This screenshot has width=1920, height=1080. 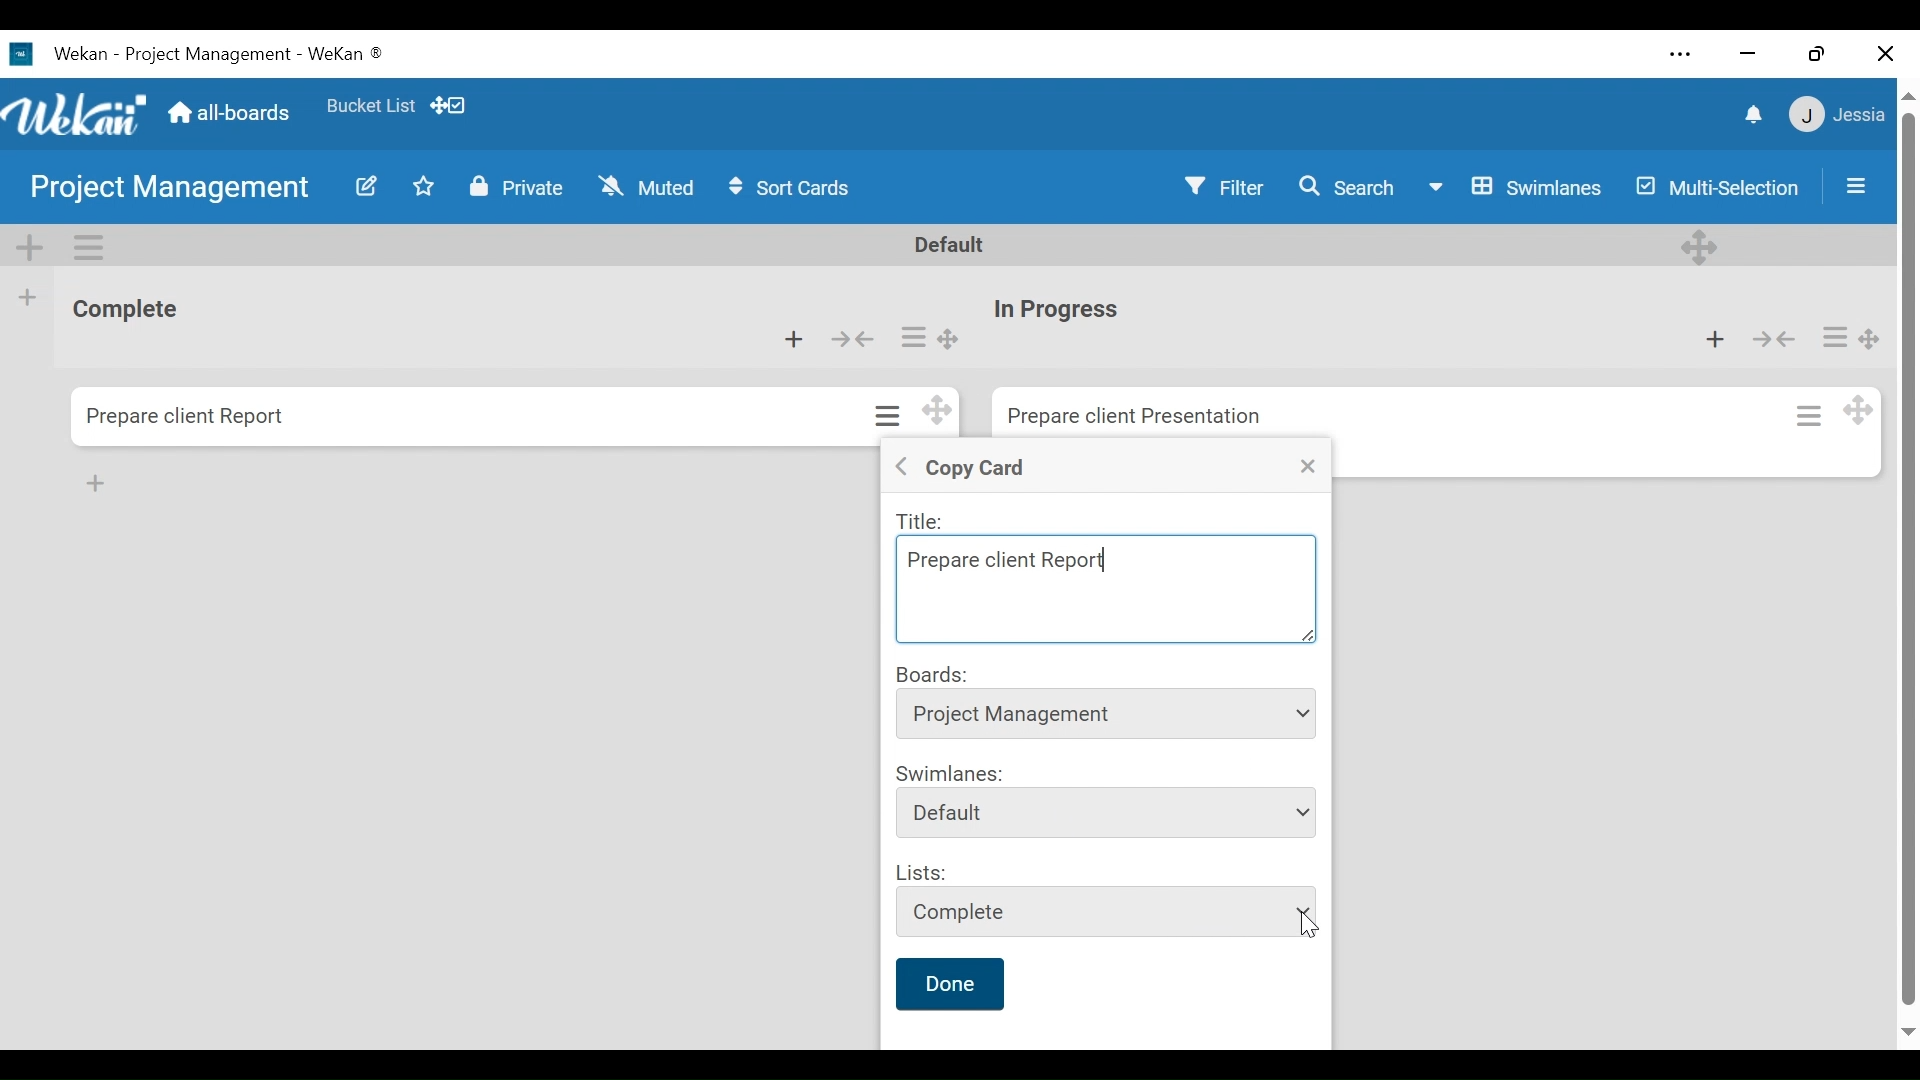 What do you see at coordinates (803, 340) in the screenshot?
I see `Add card to top of the list` at bounding box center [803, 340].